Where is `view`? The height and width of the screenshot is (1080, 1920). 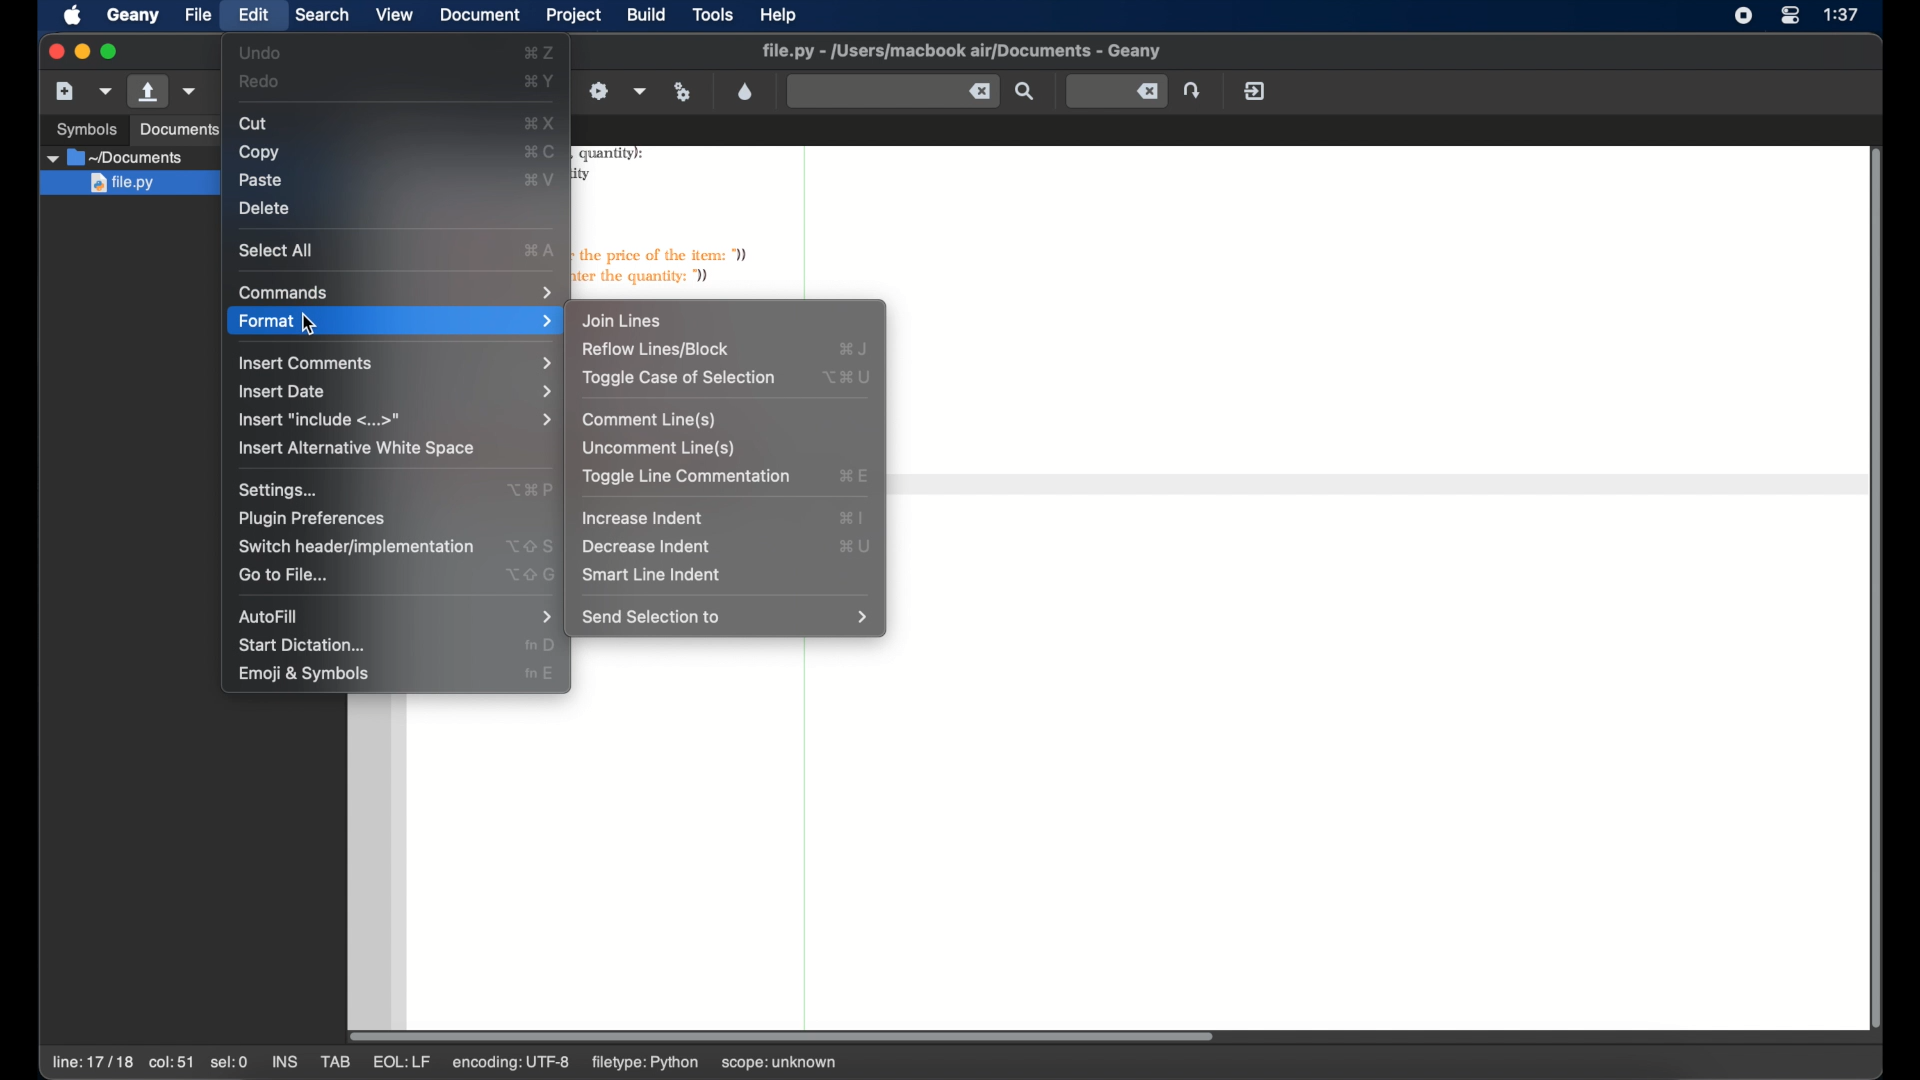
view is located at coordinates (395, 13).